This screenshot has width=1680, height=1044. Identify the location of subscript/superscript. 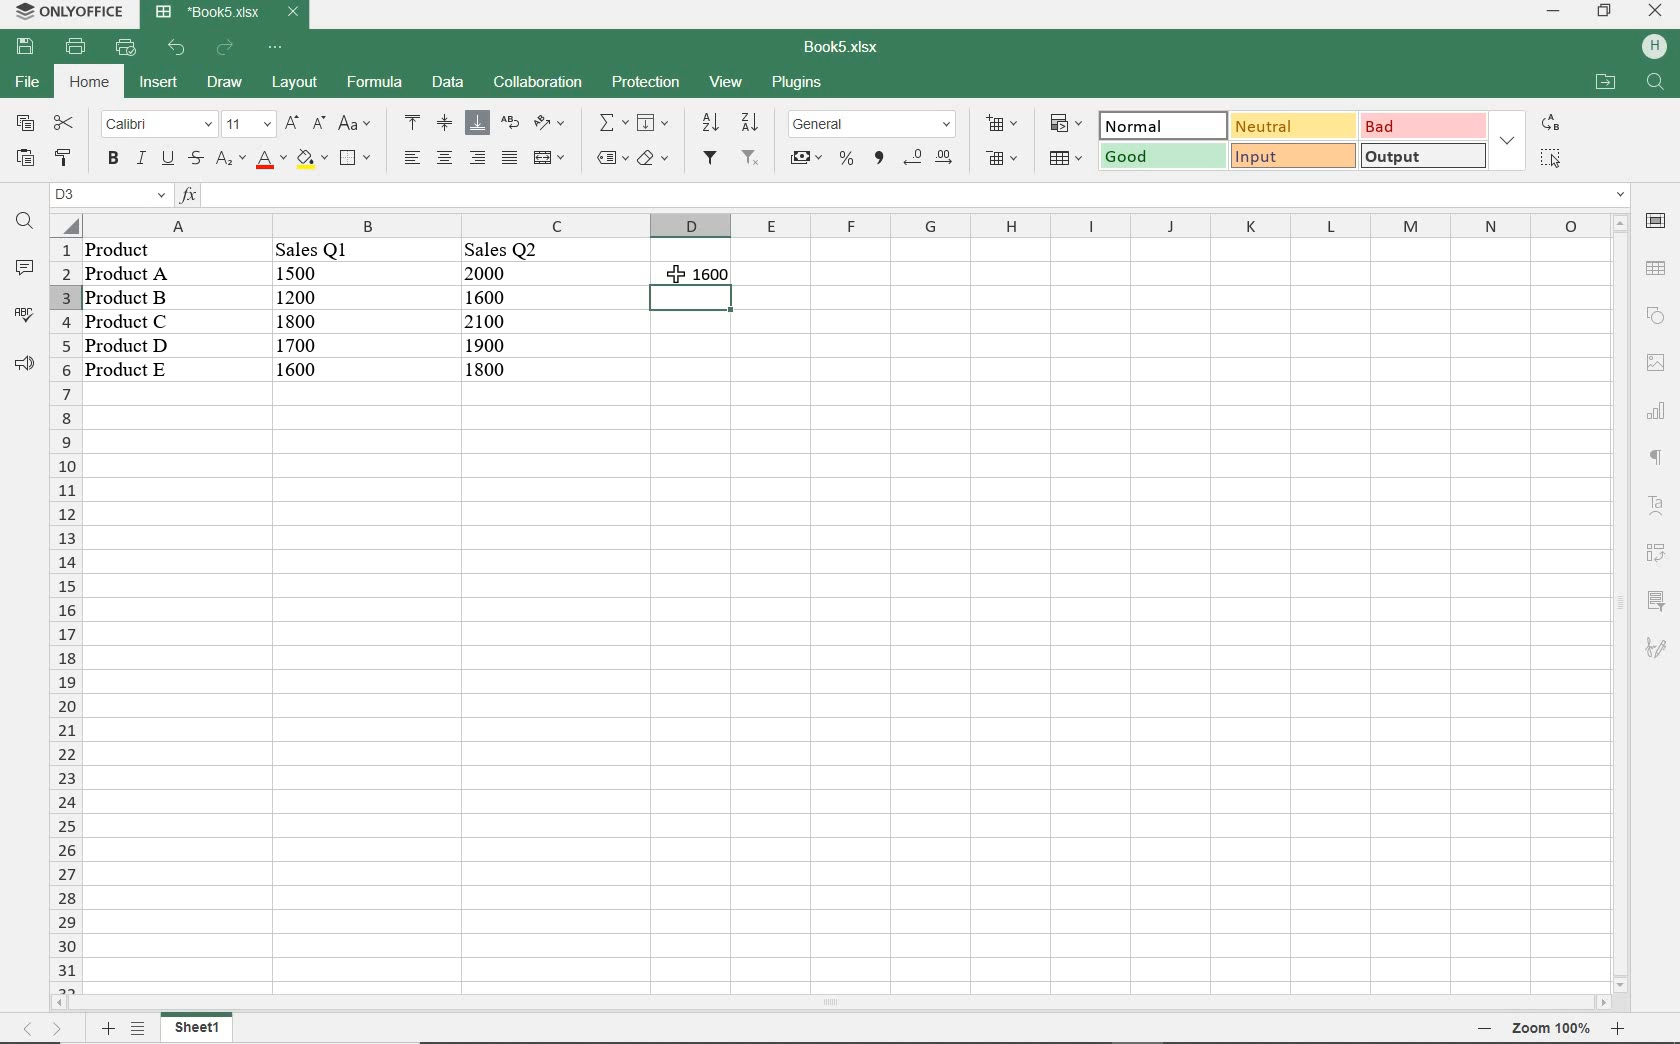
(228, 160).